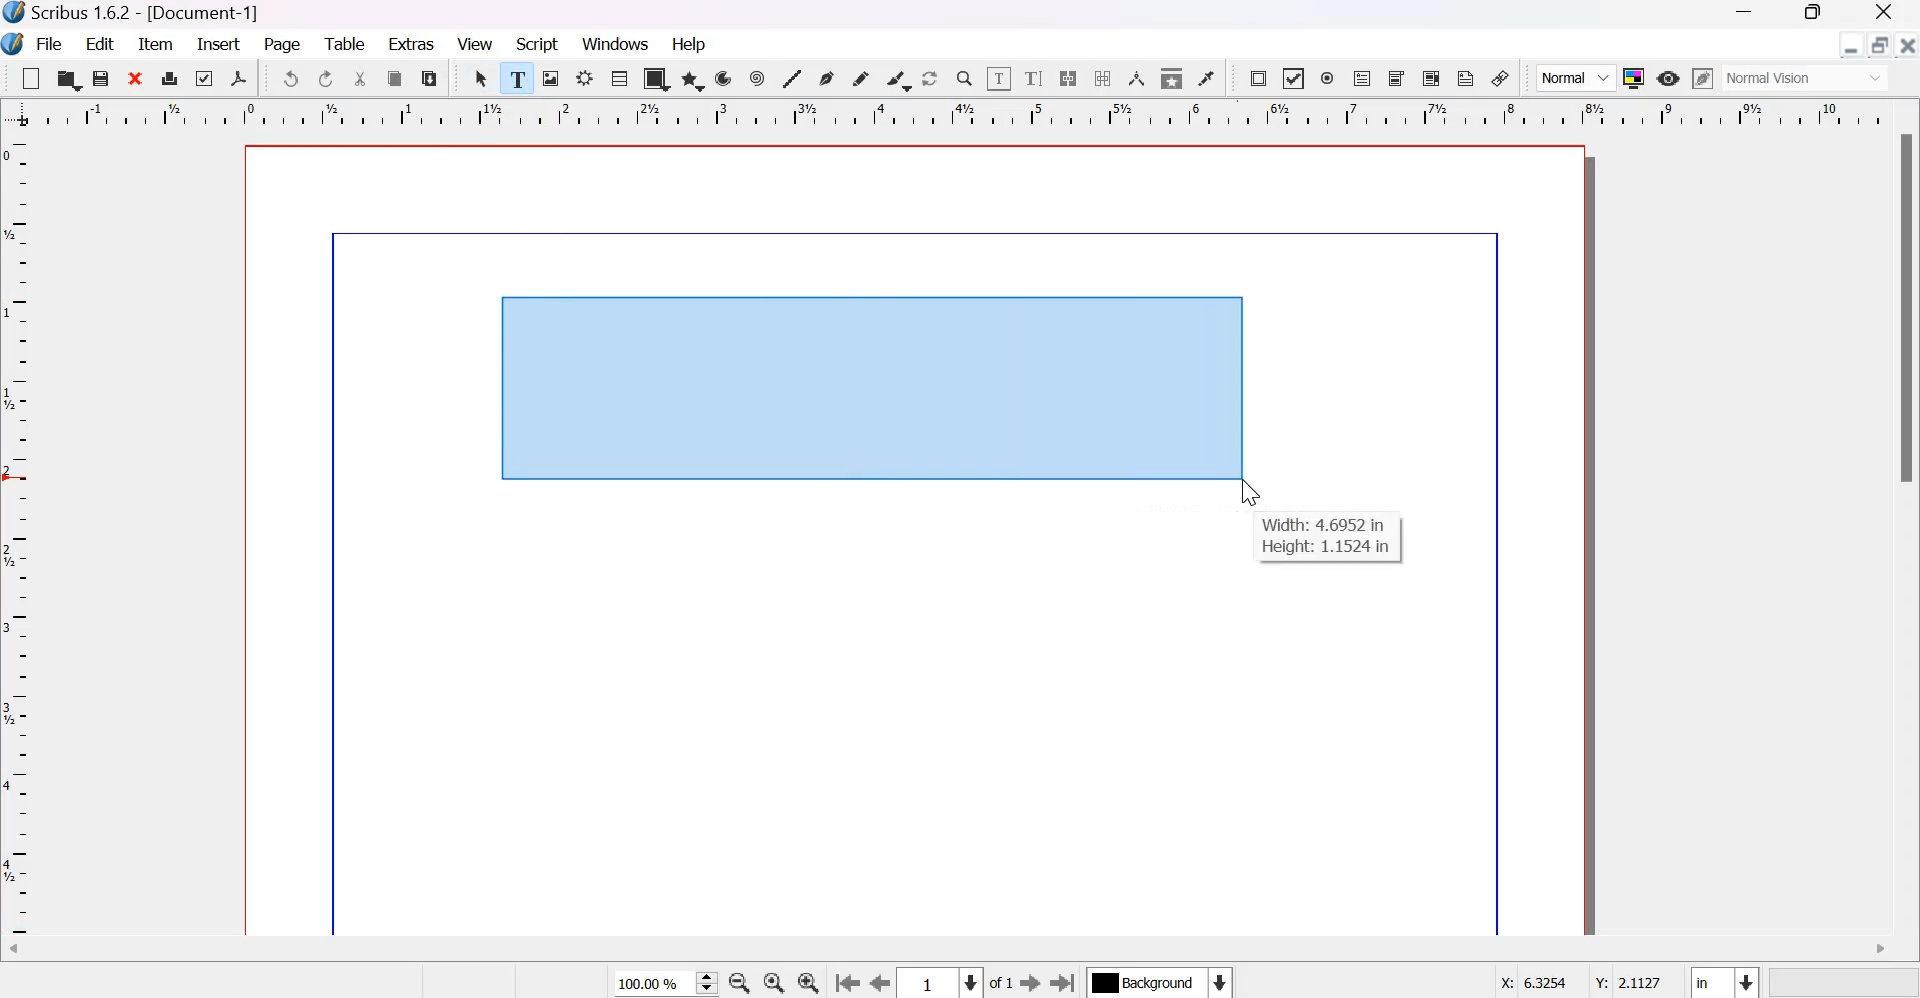 This screenshot has width=1920, height=998. Describe the element at coordinates (284, 46) in the screenshot. I see `page` at that location.